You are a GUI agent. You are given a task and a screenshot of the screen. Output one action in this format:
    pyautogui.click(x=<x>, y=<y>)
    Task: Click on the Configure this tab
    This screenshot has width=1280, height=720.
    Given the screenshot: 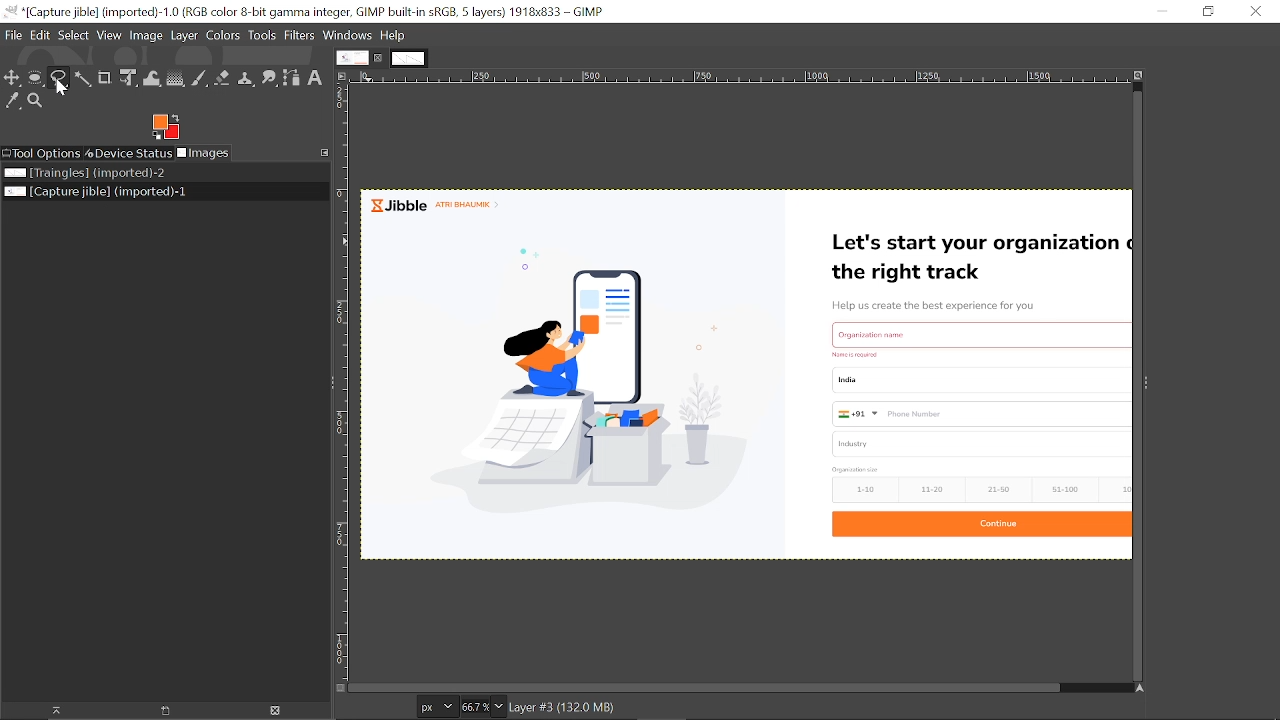 What is the action you would take?
    pyautogui.click(x=326, y=152)
    